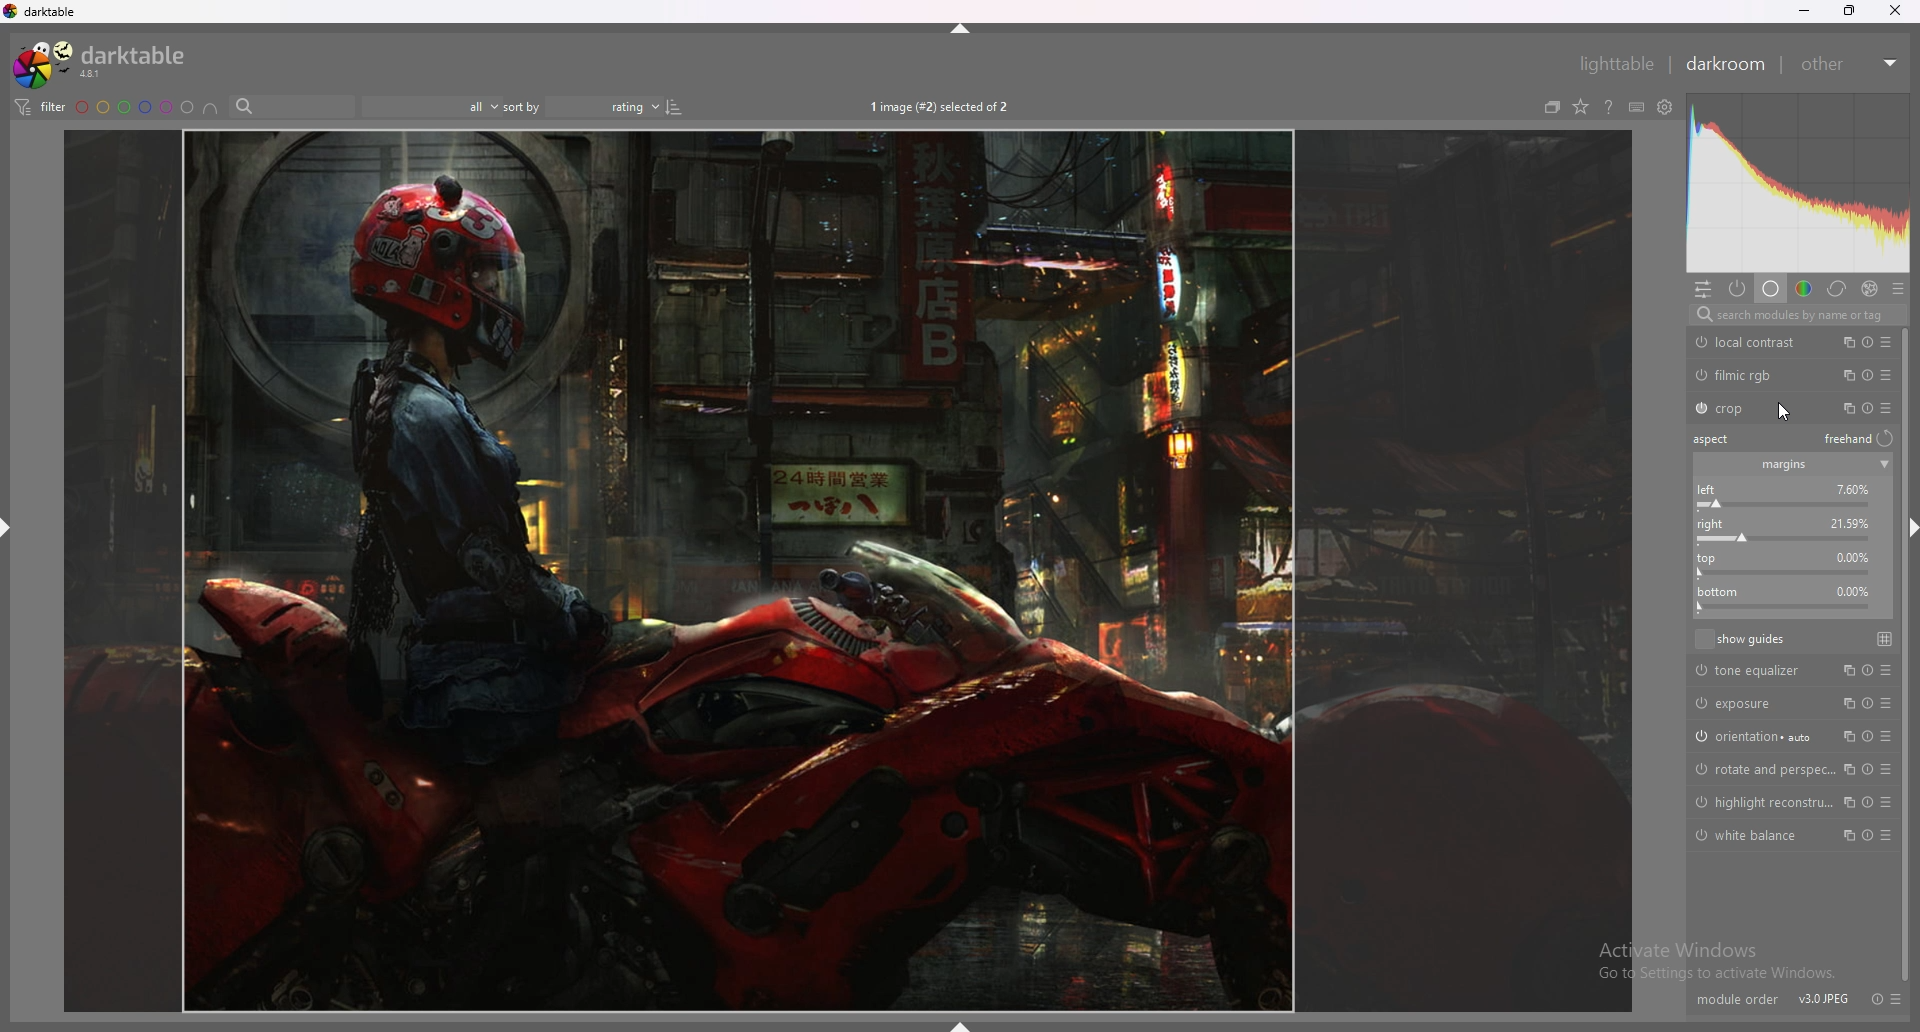 This screenshot has width=1920, height=1032. Describe the element at coordinates (1897, 288) in the screenshot. I see `presets` at that location.